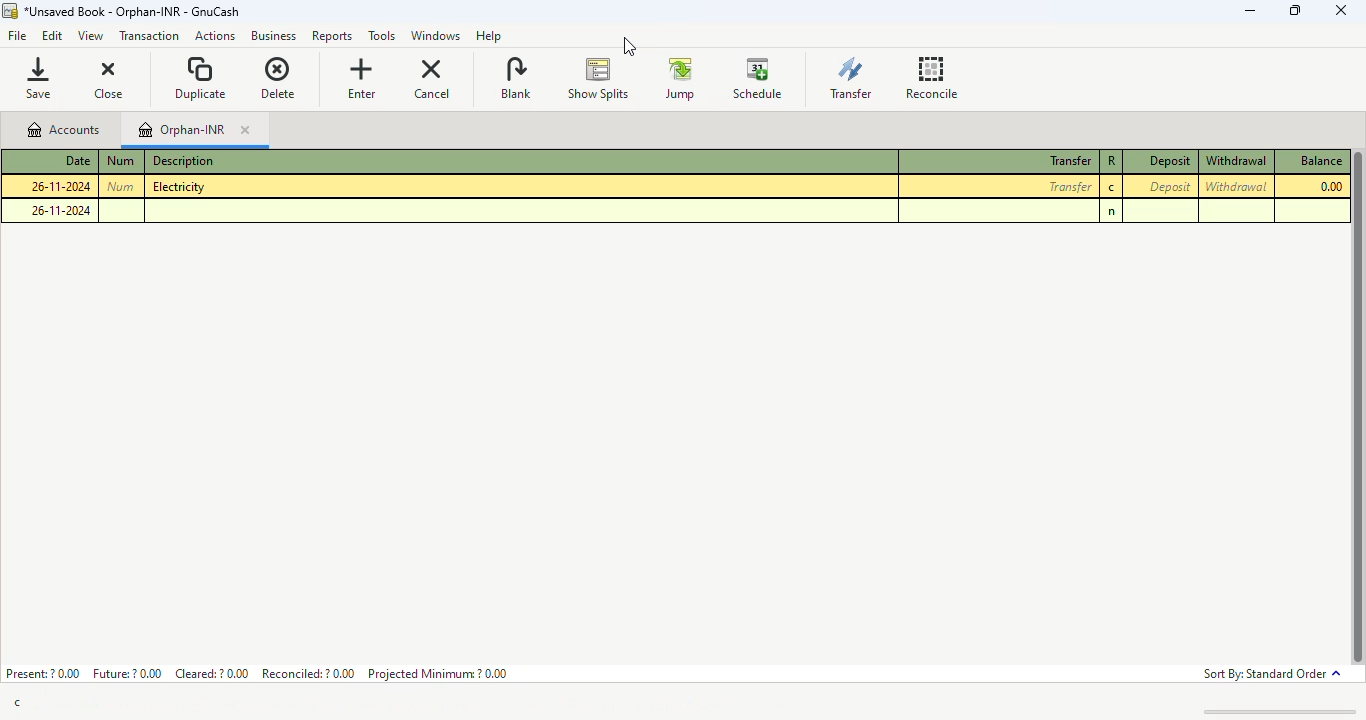 Image resolution: width=1366 pixels, height=720 pixels. What do you see at coordinates (131, 12) in the screenshot?
I see `title` at bounding box center [131, 12].